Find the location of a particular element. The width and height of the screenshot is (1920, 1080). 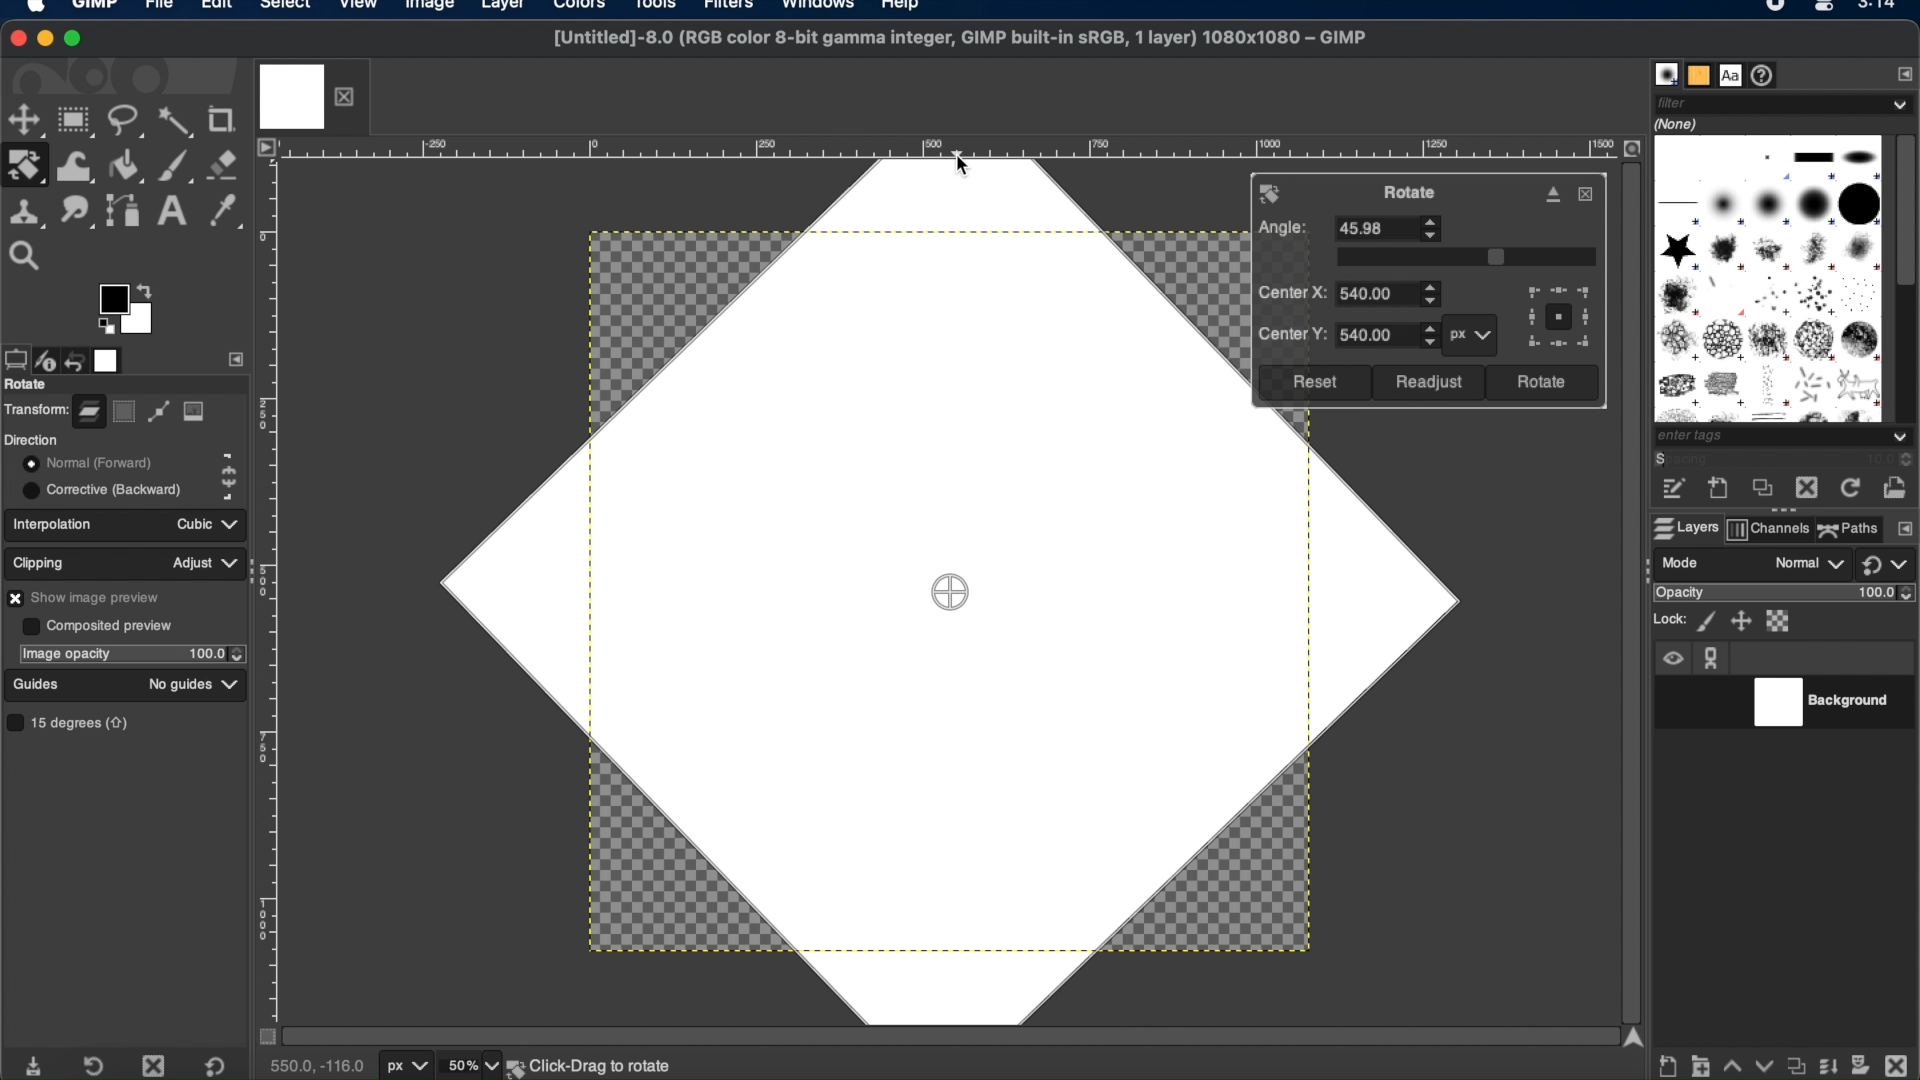

warp transform is located at coordinates (74, 164).